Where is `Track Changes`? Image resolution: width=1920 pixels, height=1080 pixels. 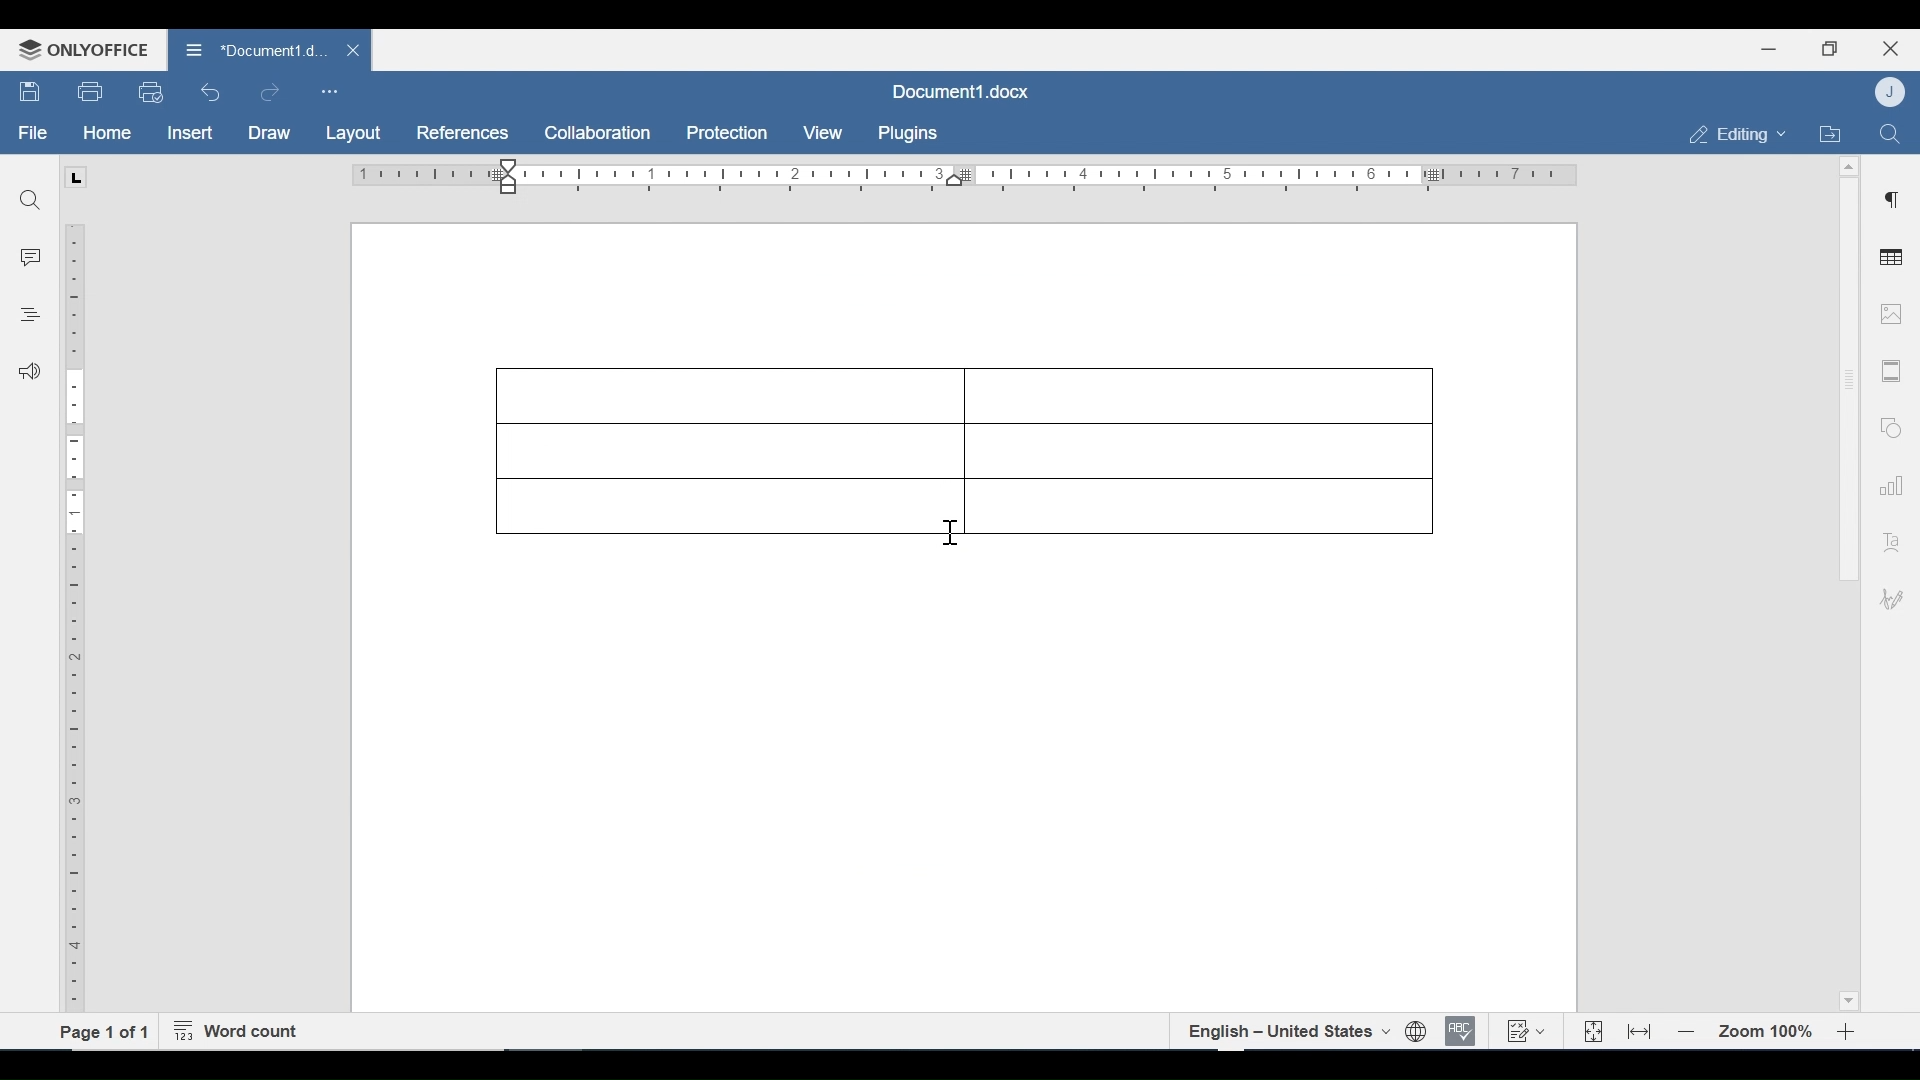 Track Changes is located at coordinates (1525, 1030).